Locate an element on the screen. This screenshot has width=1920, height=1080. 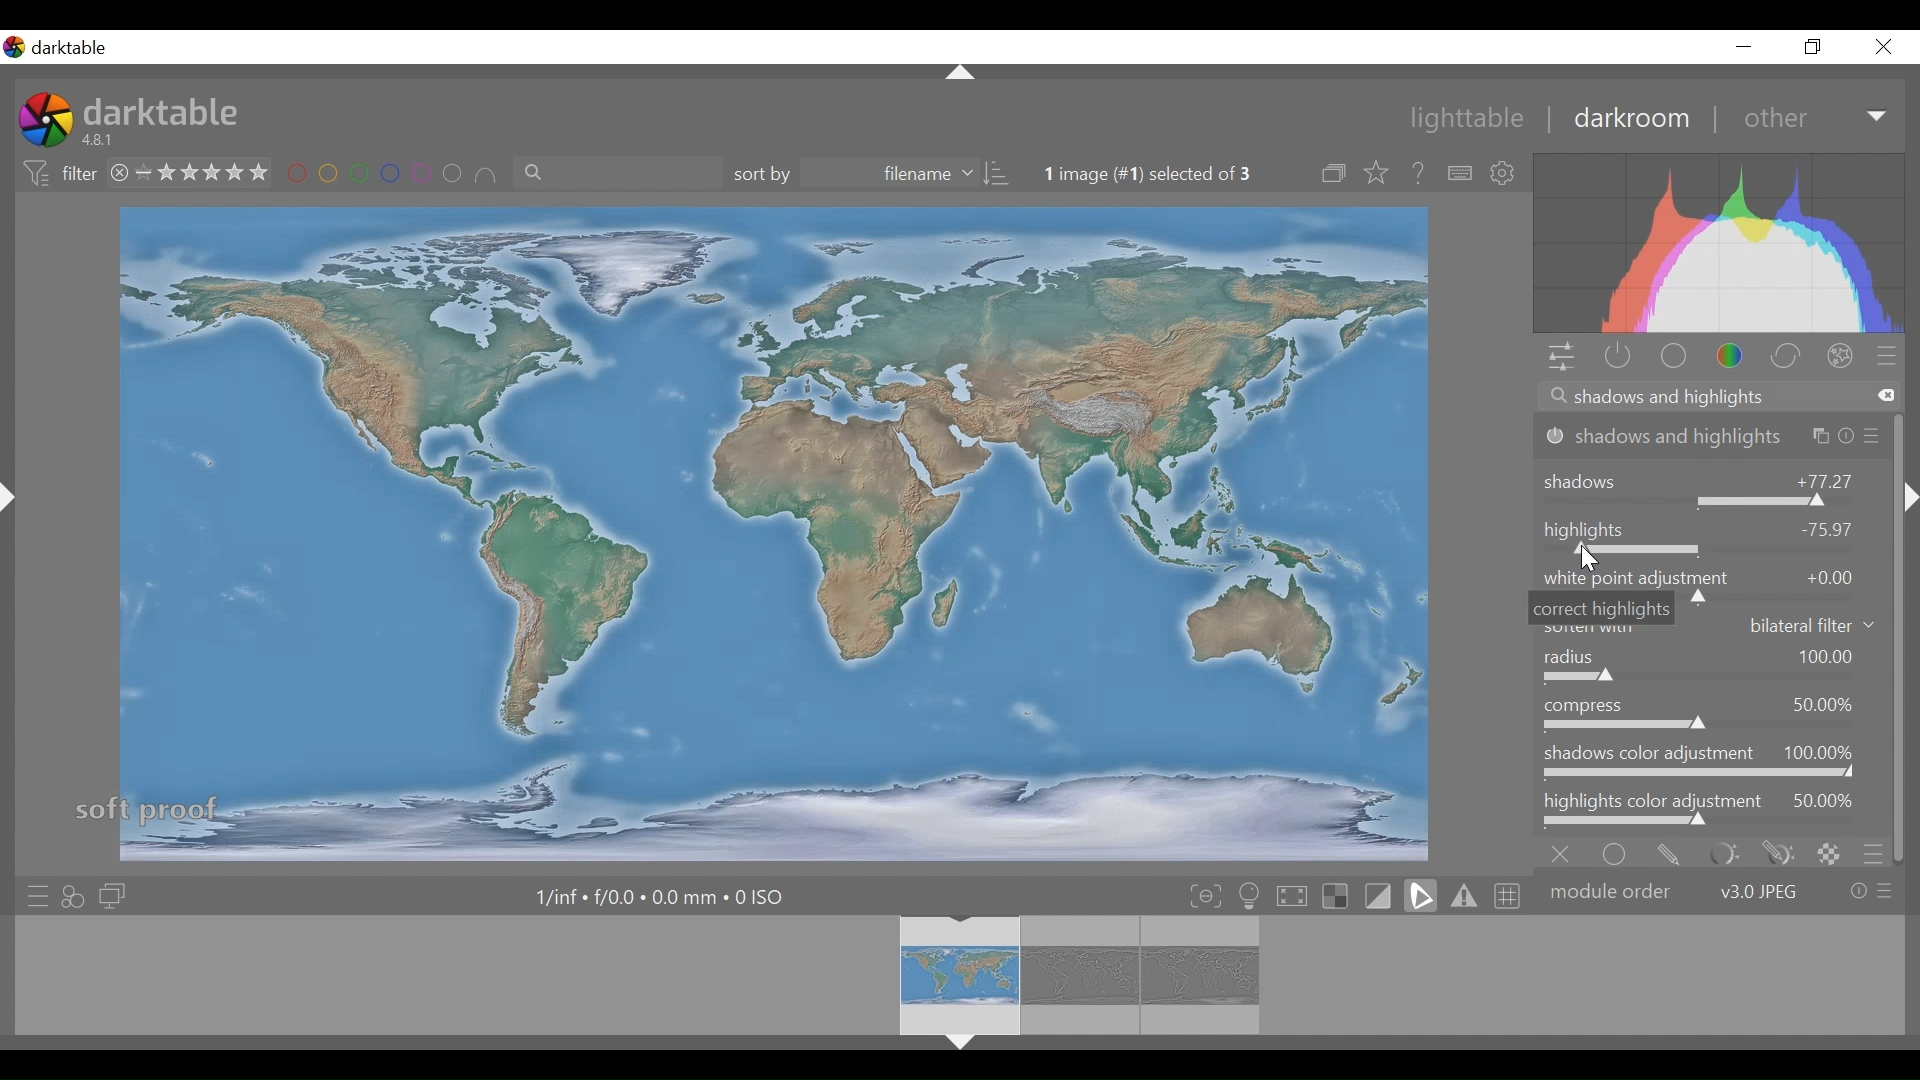
 is located at coordinates (1908, 502).